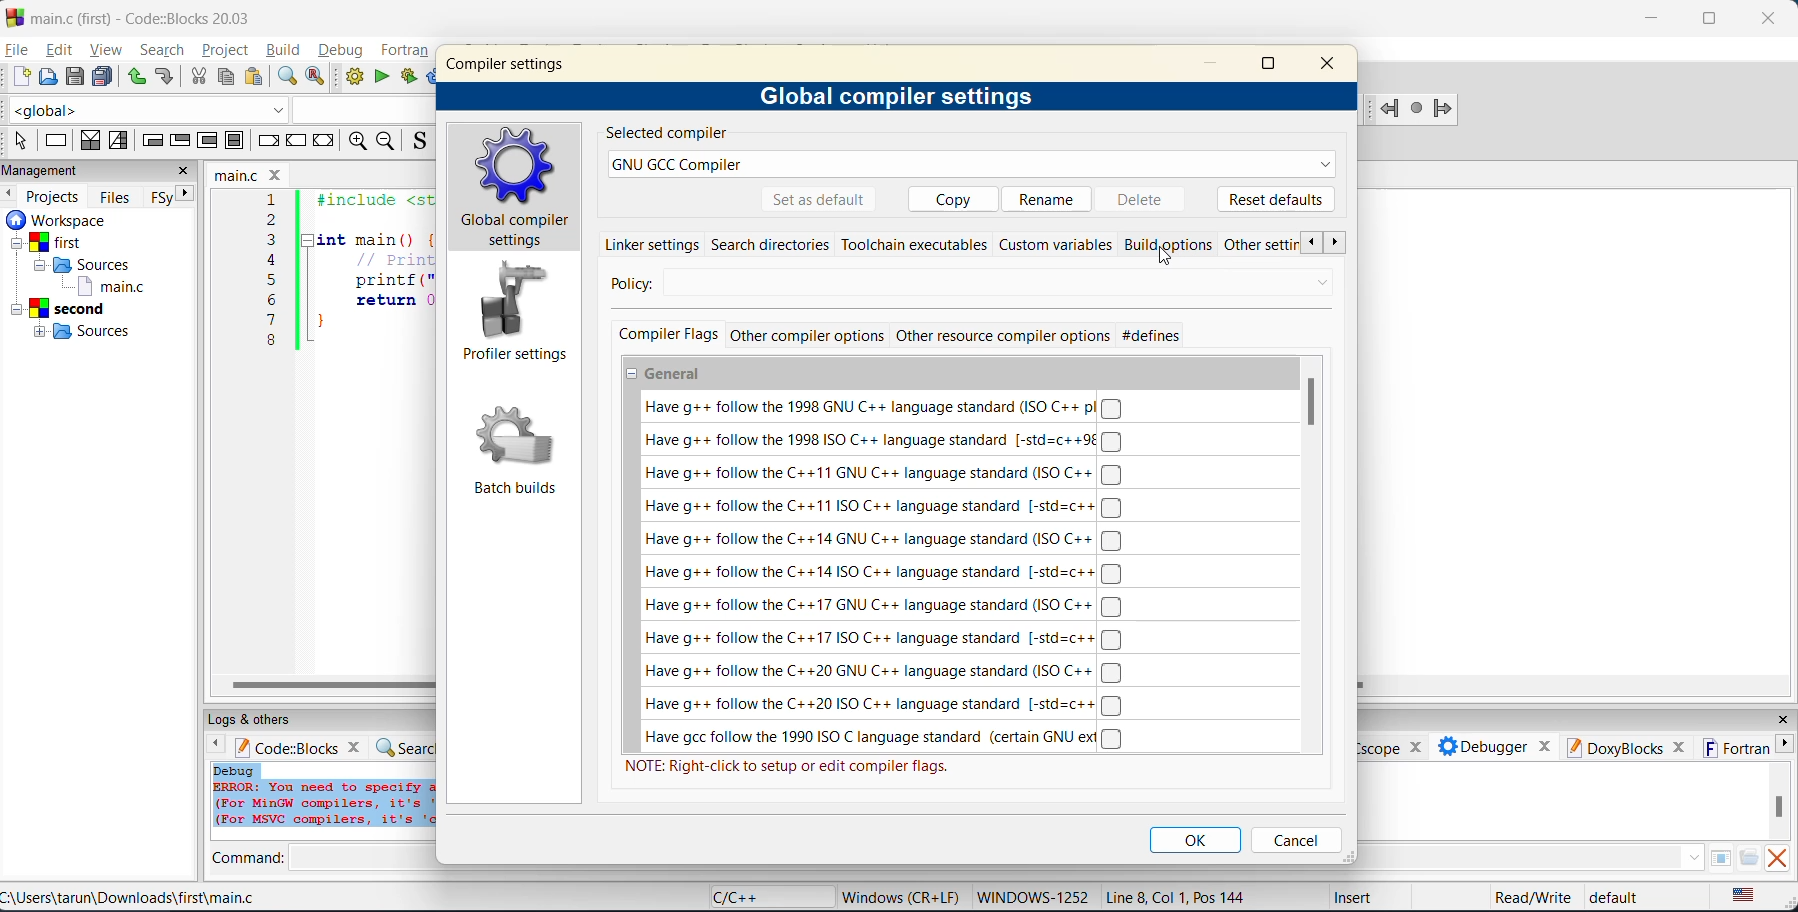 The height and width of the screenshot is (912, 1798). I want to click on search, so click(165, 49).